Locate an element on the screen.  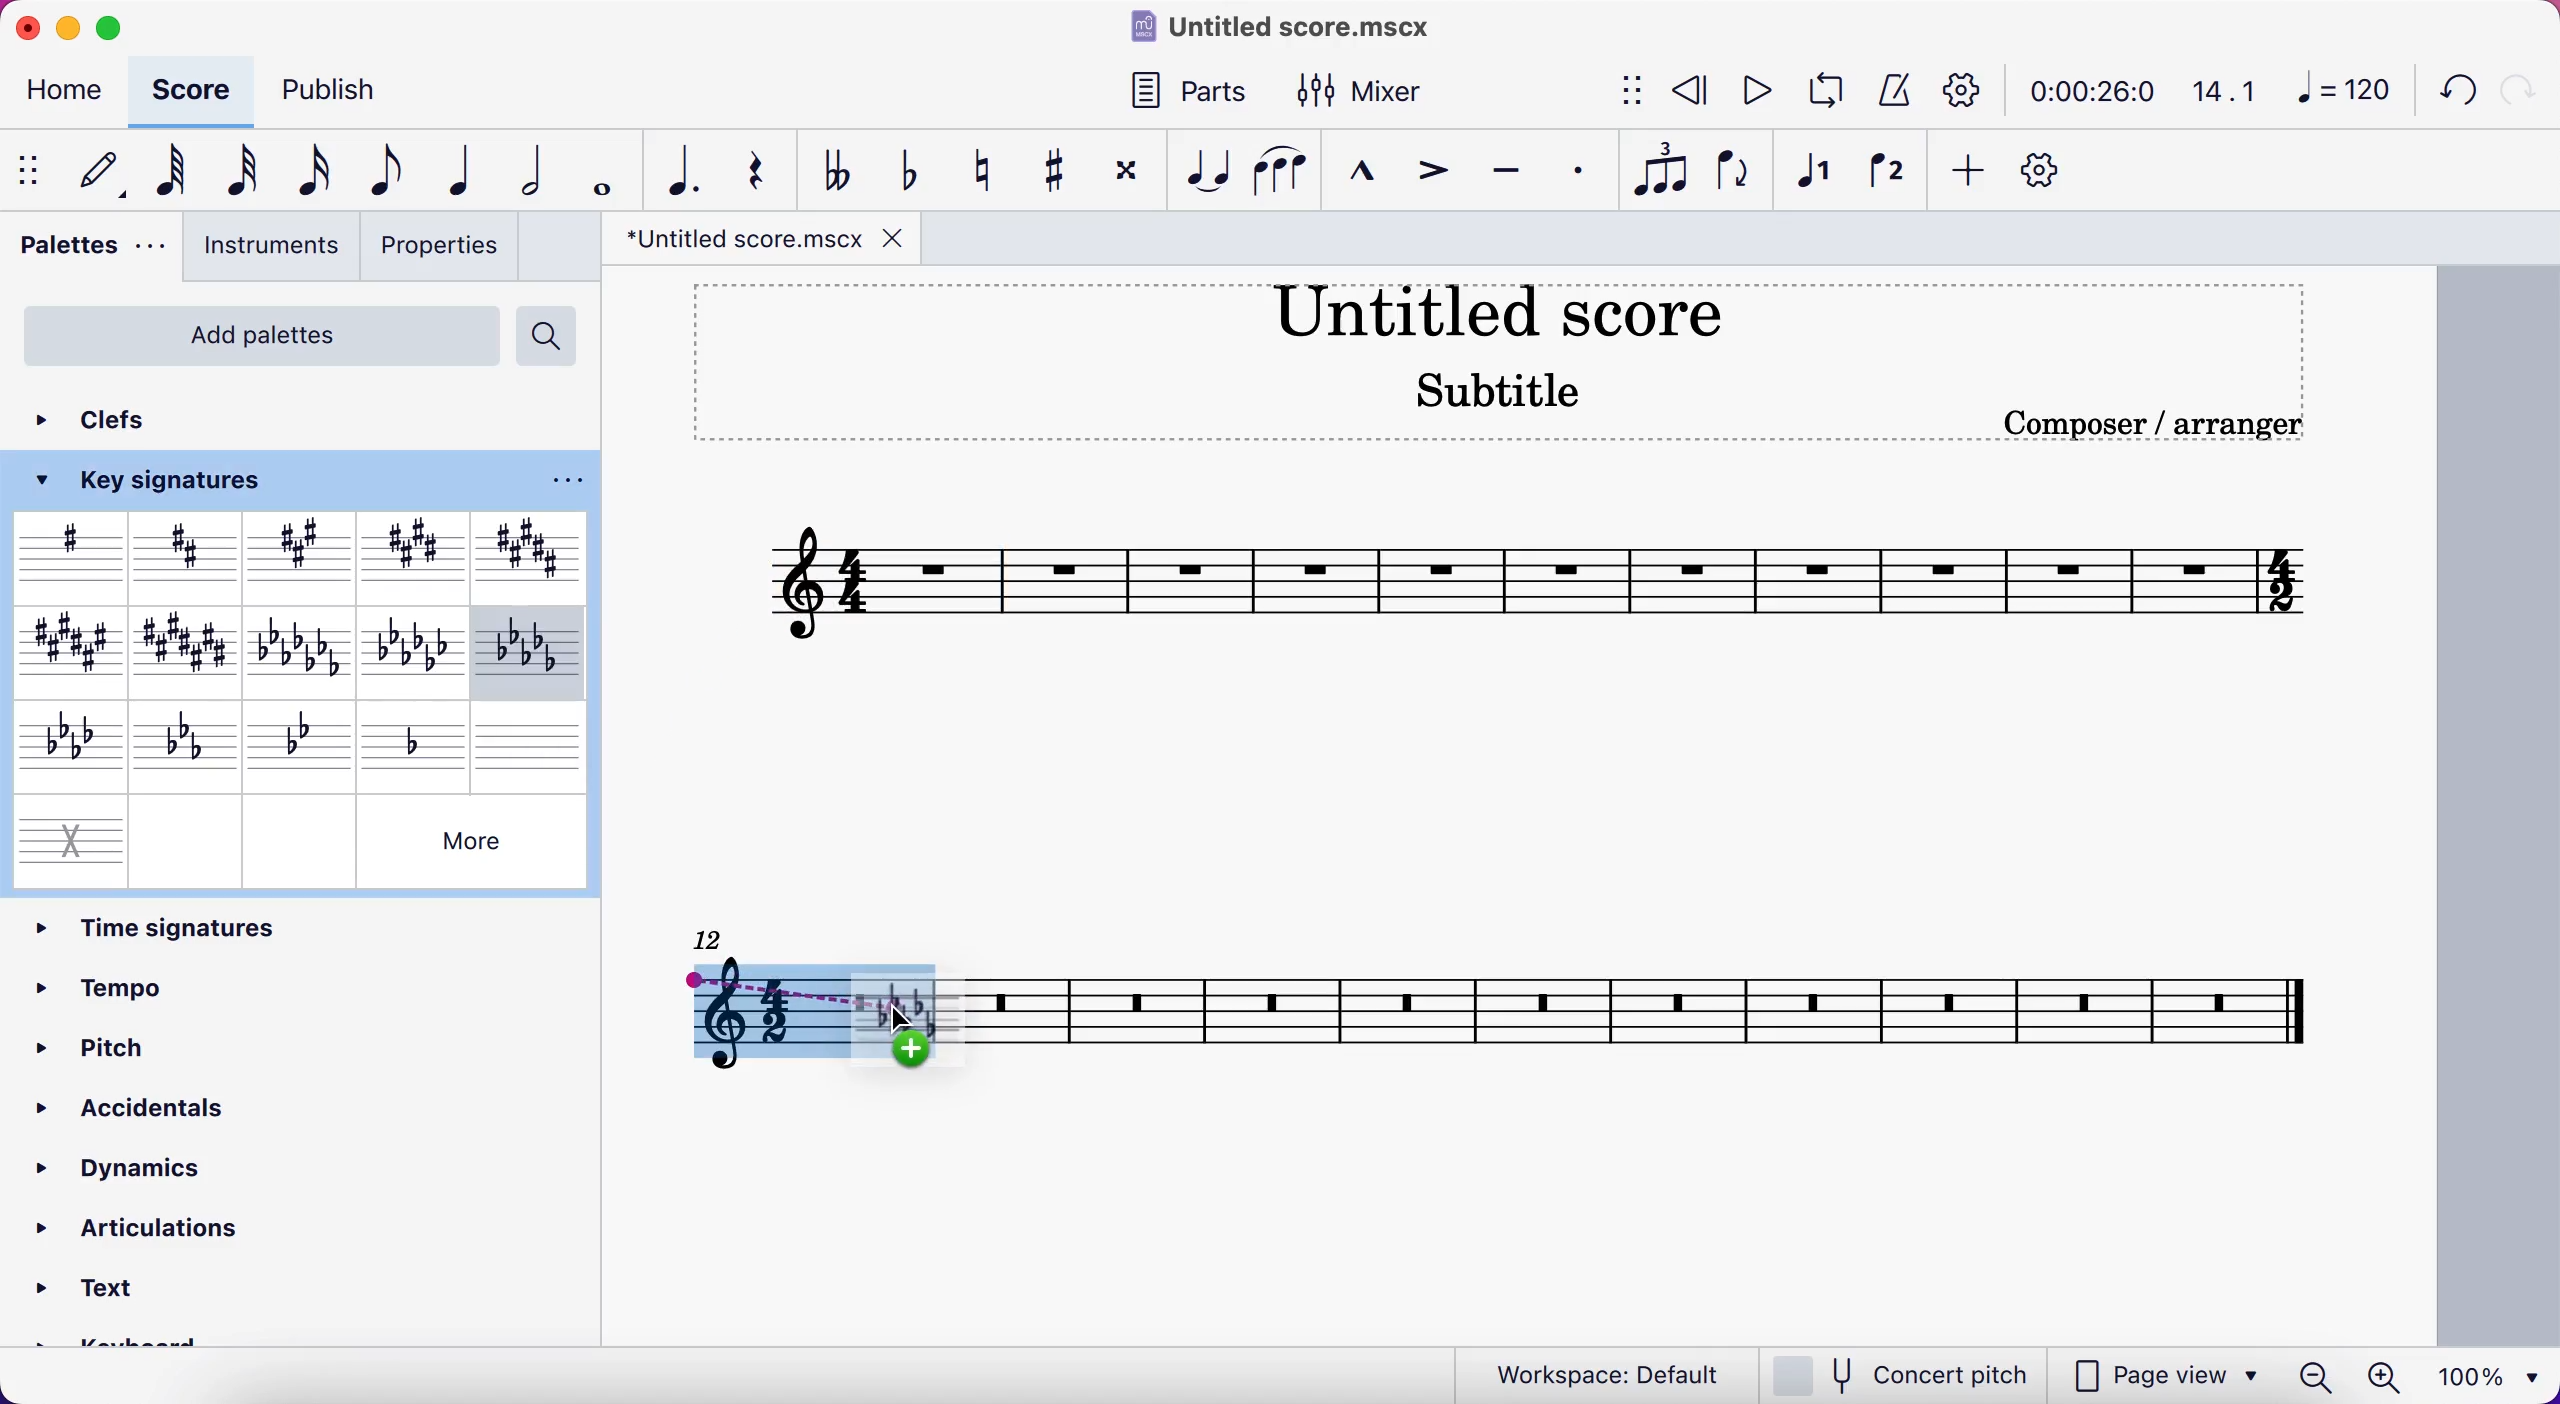
mixer is located at coordinates (1374, 95).